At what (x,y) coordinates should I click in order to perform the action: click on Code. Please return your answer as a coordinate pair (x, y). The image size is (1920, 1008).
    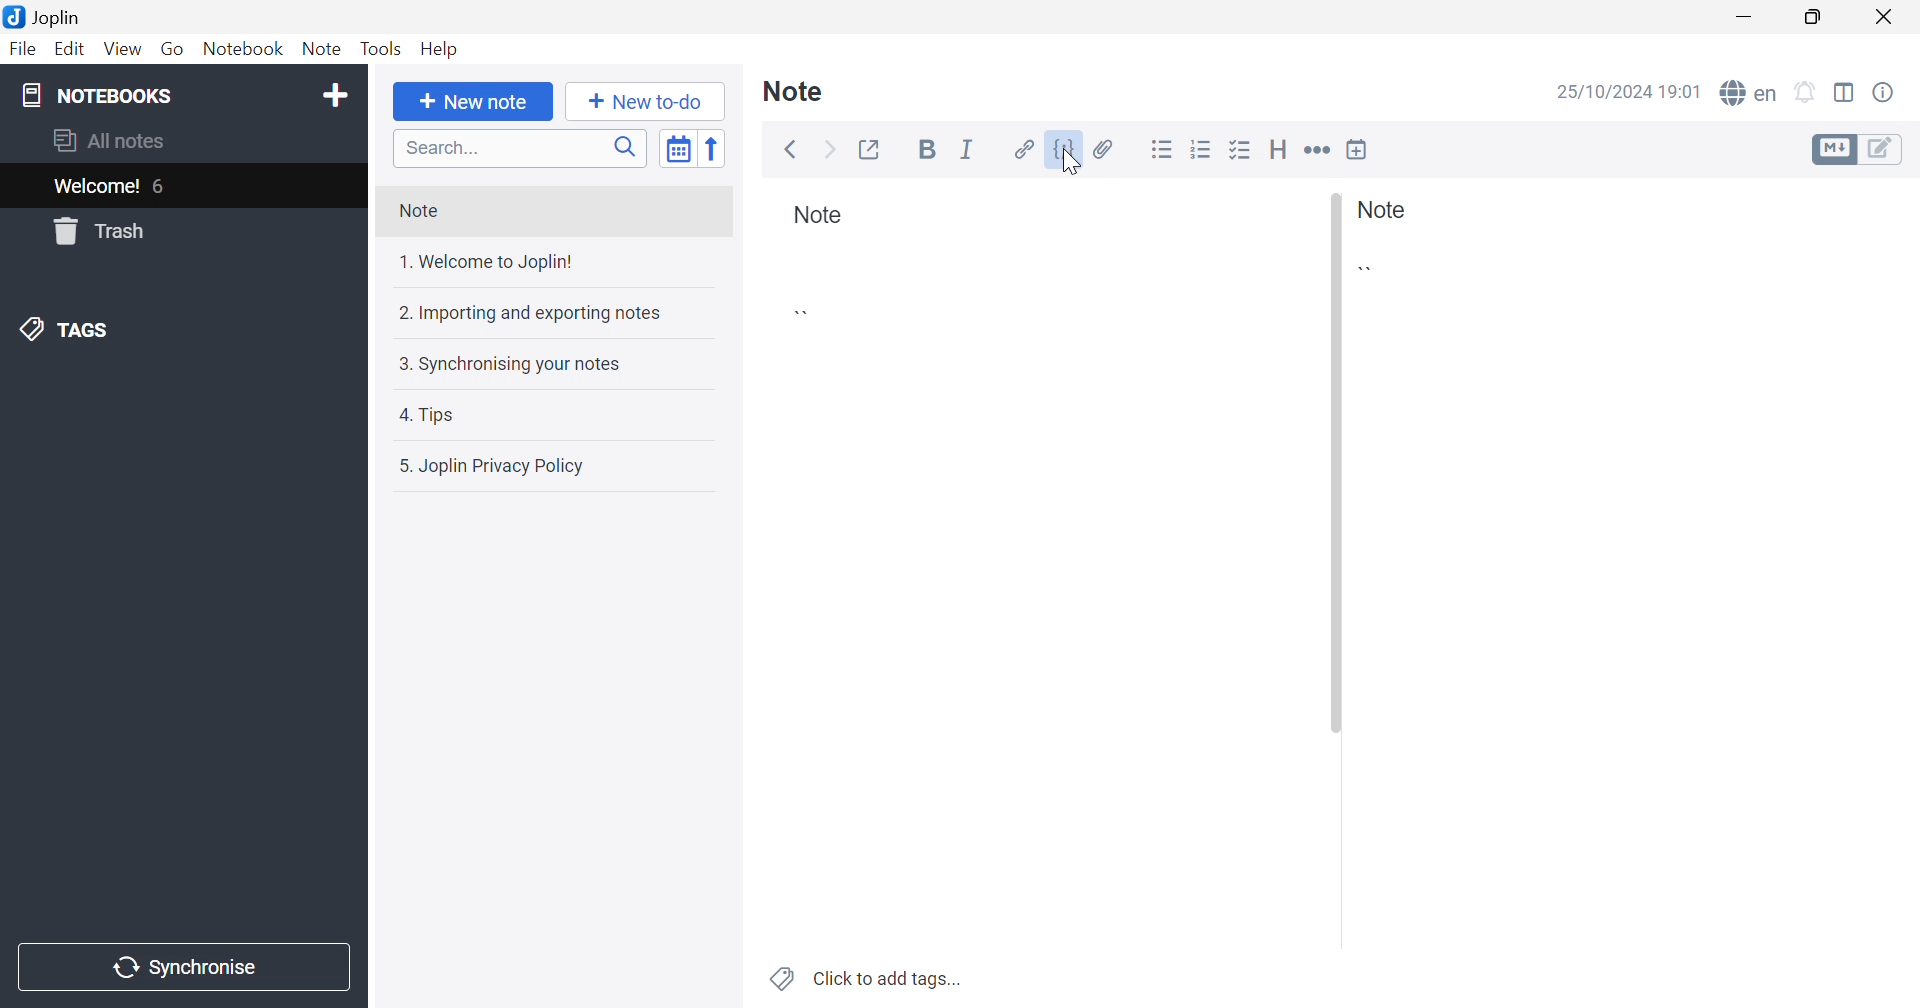
    Looking at the image, I should click on (1065, 150).